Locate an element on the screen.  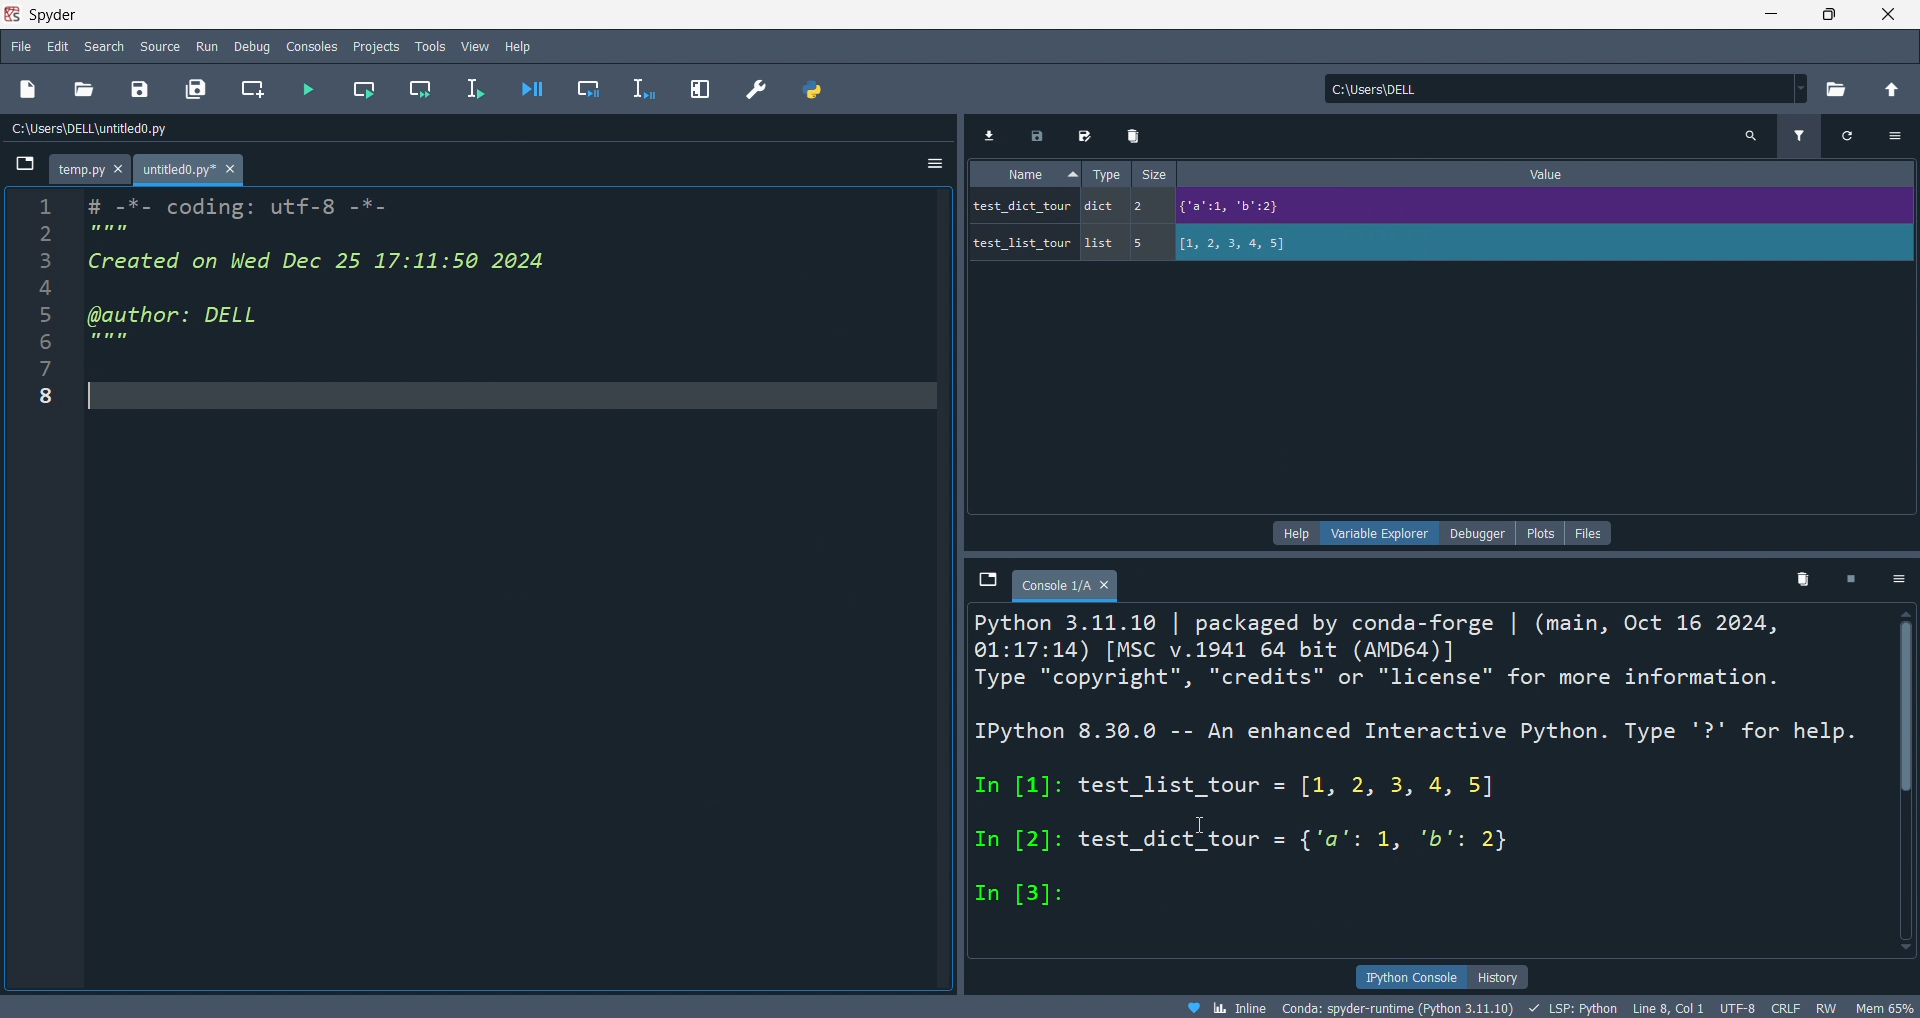
delete variables is located at coordinates (1802, 579).